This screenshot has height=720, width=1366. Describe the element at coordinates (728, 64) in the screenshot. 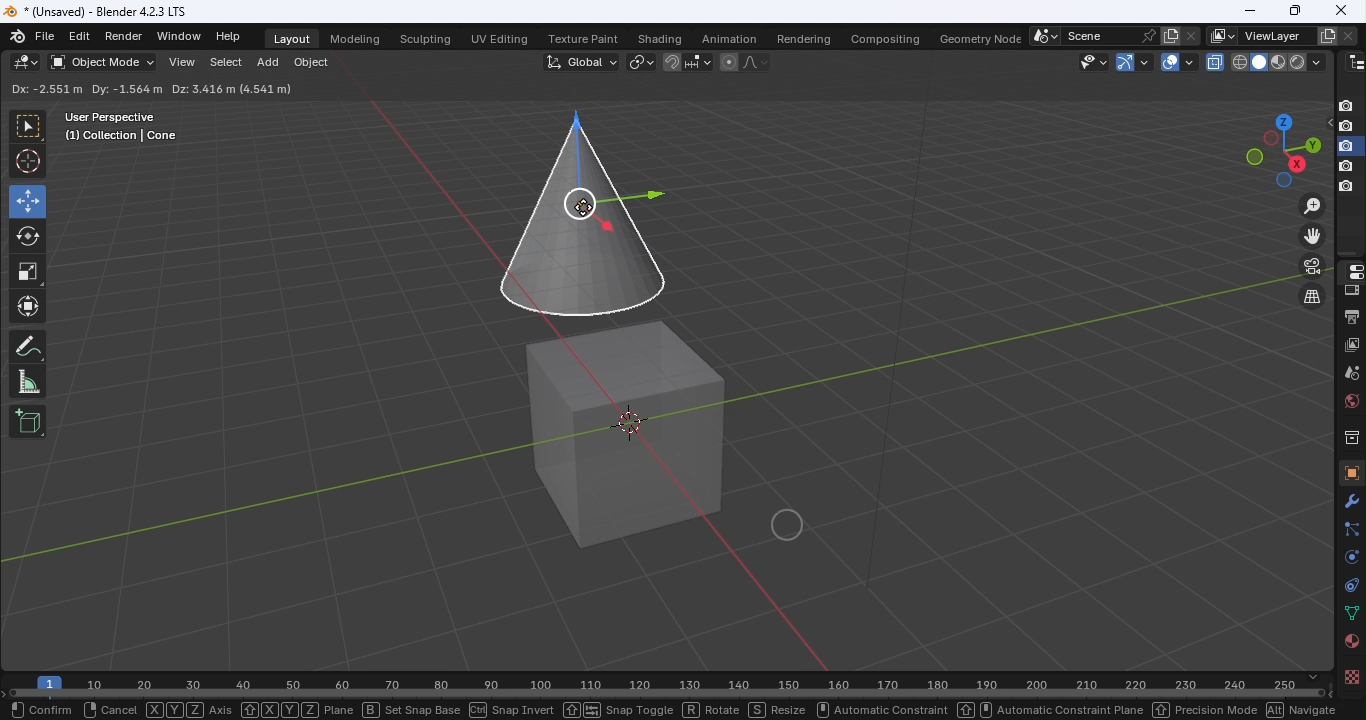

I see `Proportional editing objects` at that location.